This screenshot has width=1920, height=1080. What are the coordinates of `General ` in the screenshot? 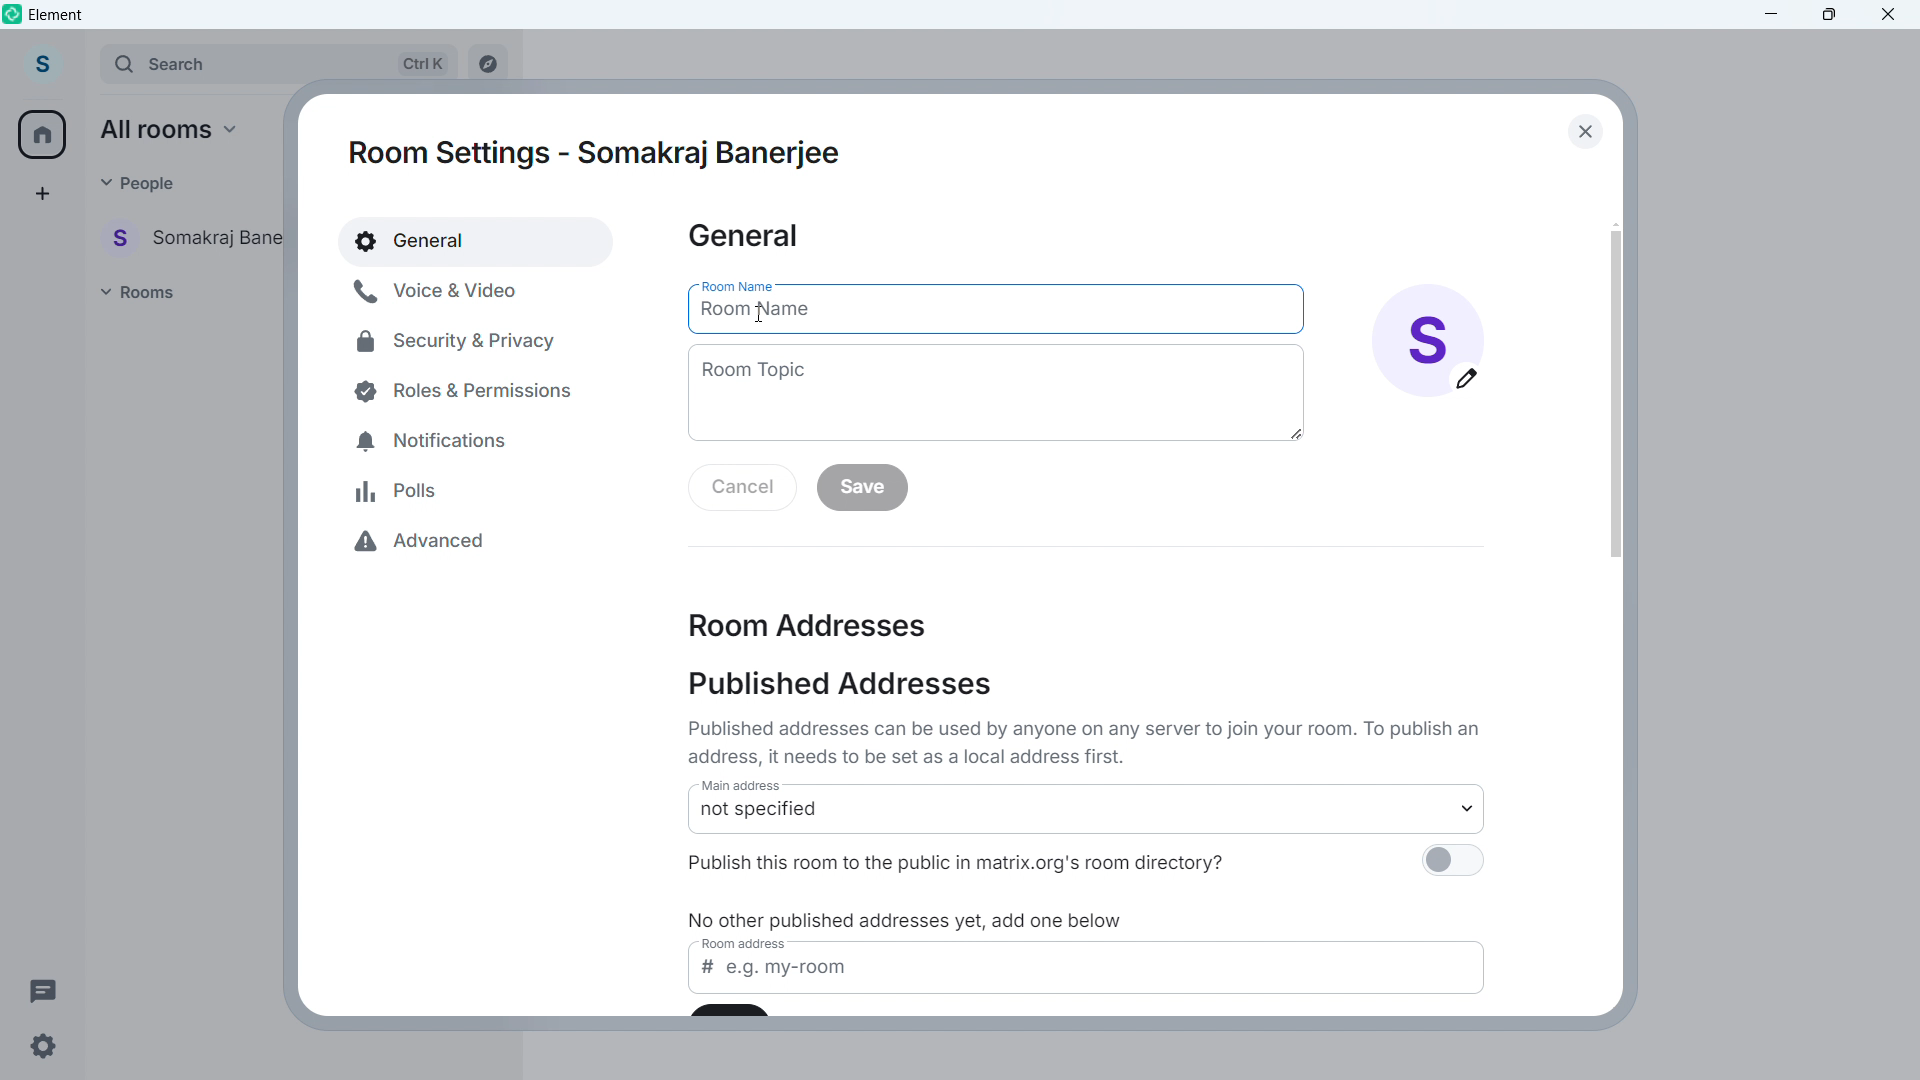 It's located at (743, 237).